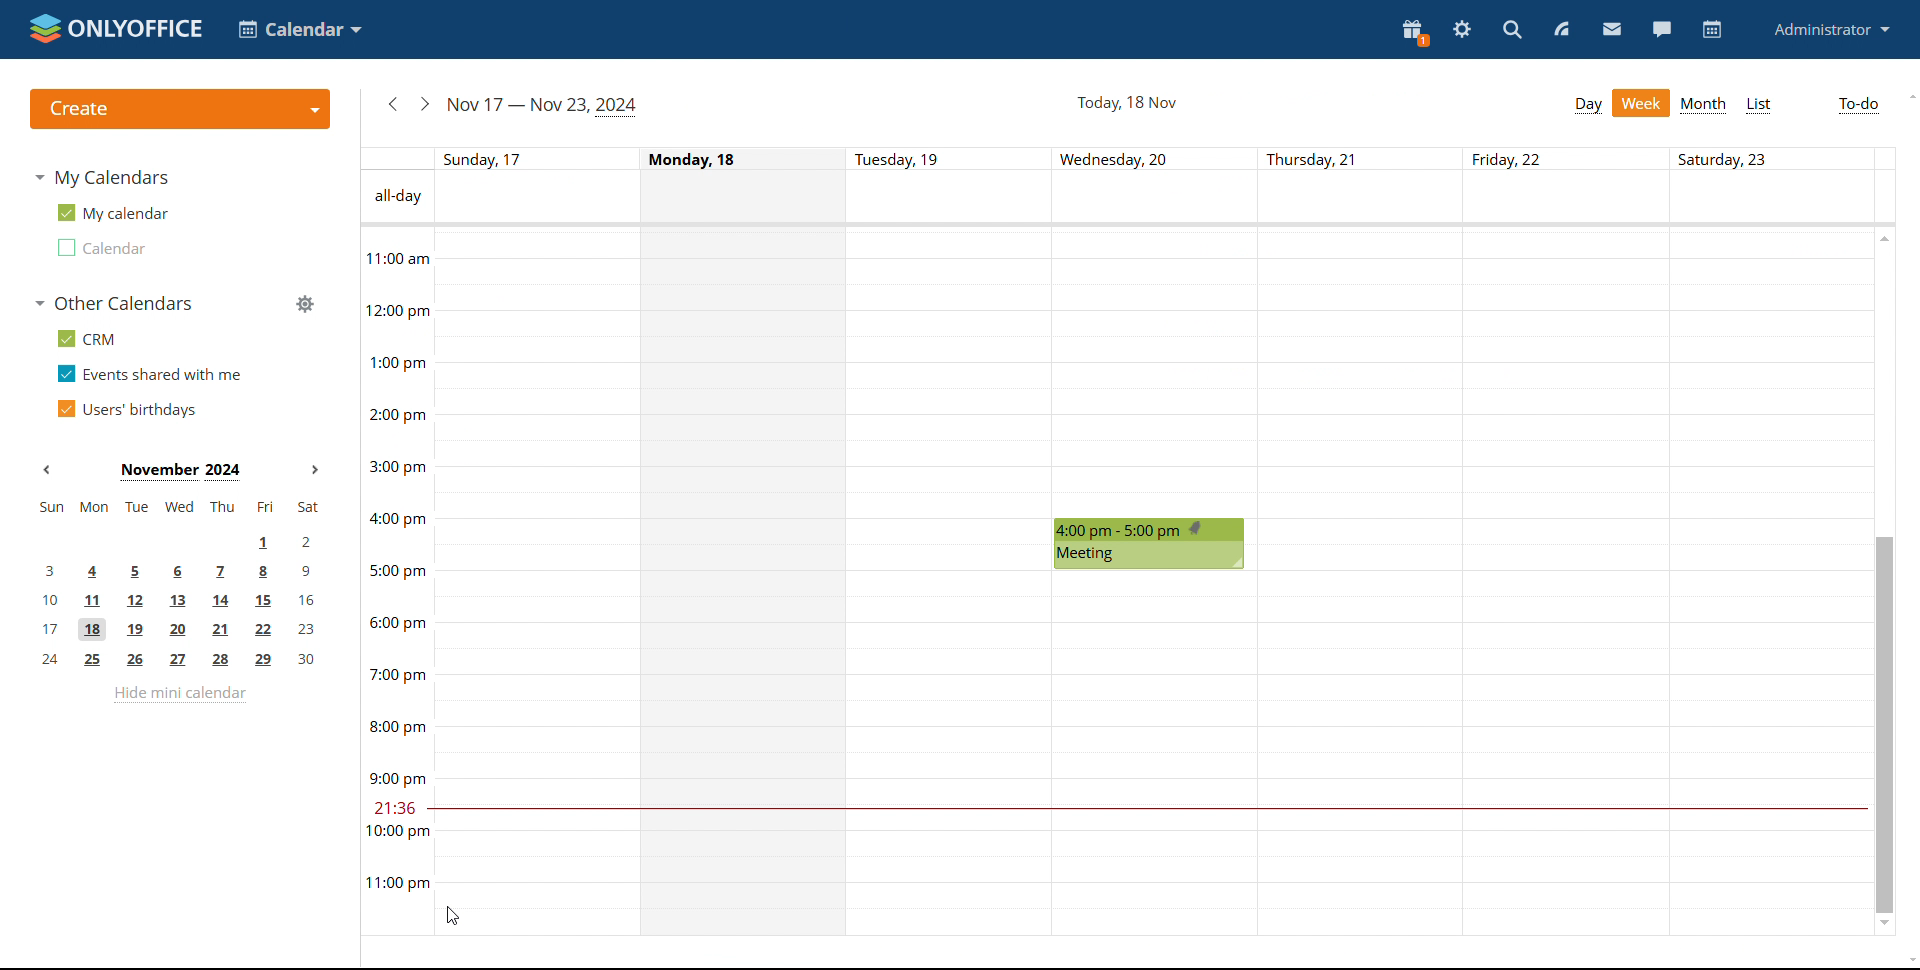 The image size is (1920, 970). Describe the element at coordinates (99, 247) in the screenshot. I see `second calendar` at that location.